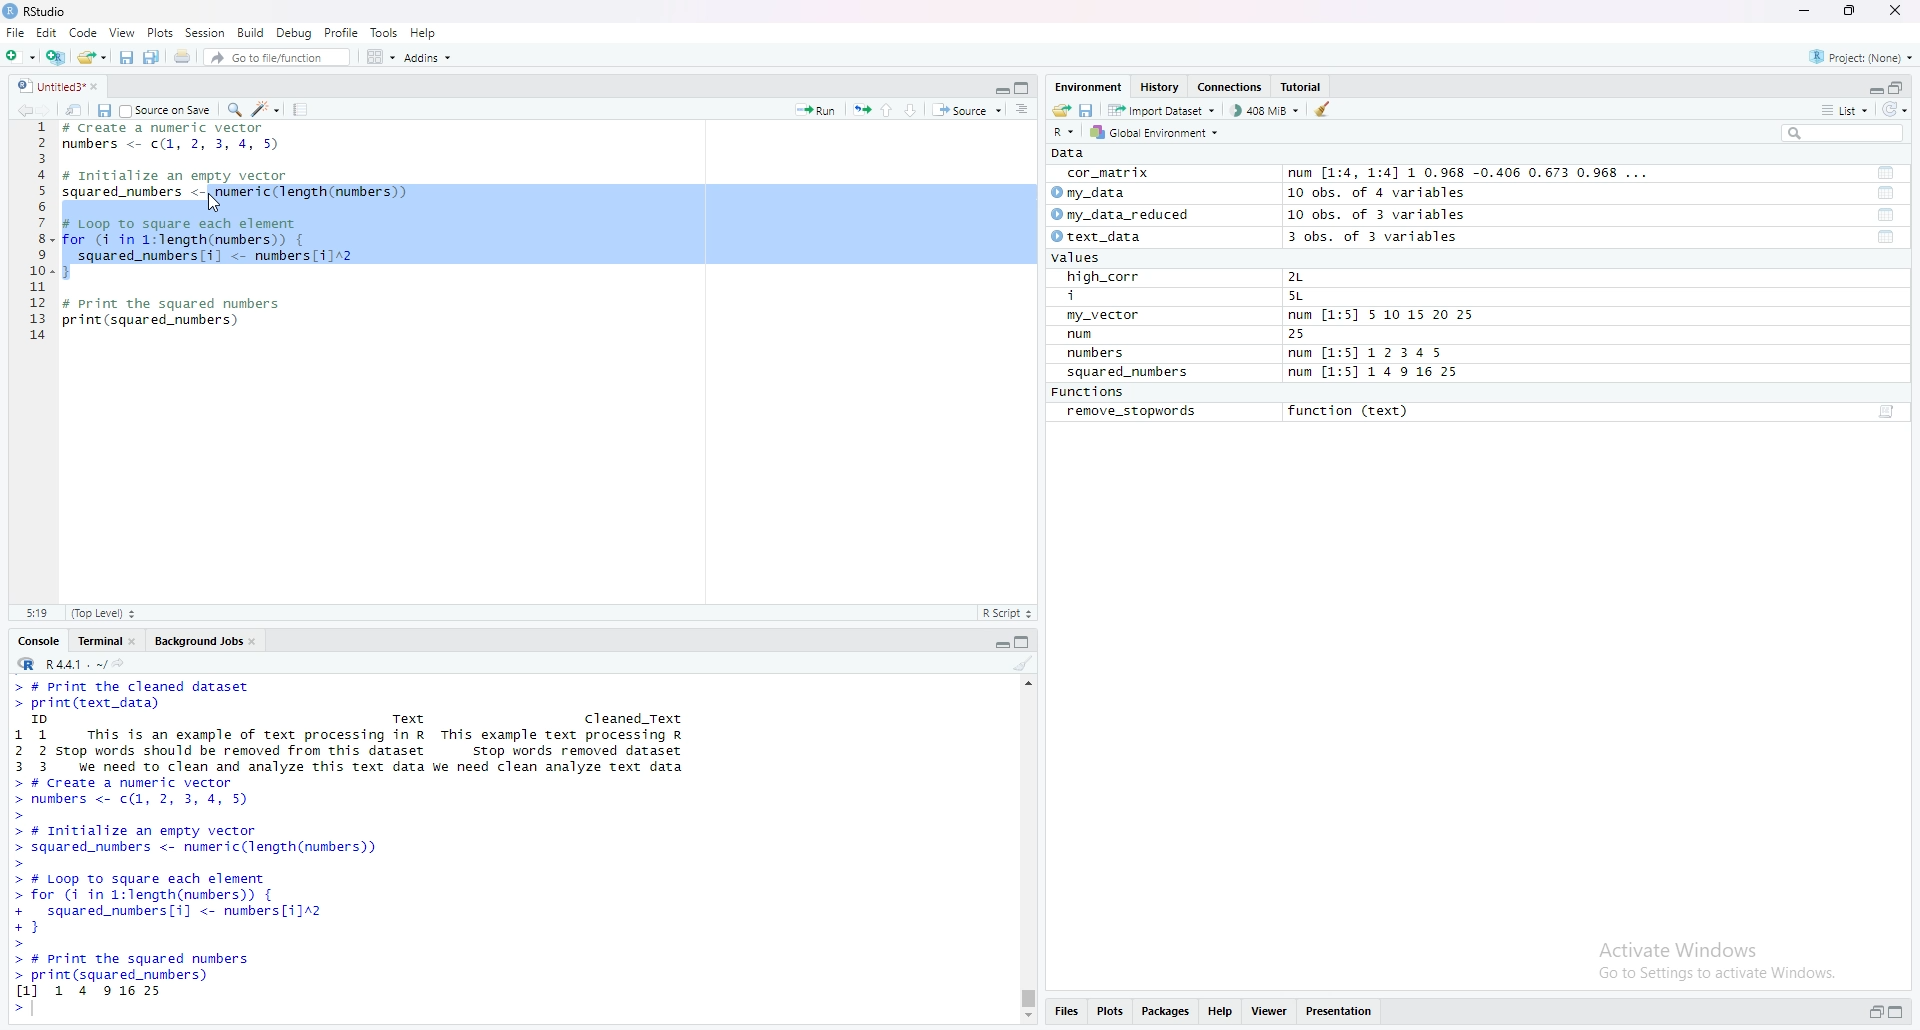 The width and height of the screenshot is (1920, 1030). Describe the element at coordinates (1803, 11) in the screenshot. I see `minimize` at that location.